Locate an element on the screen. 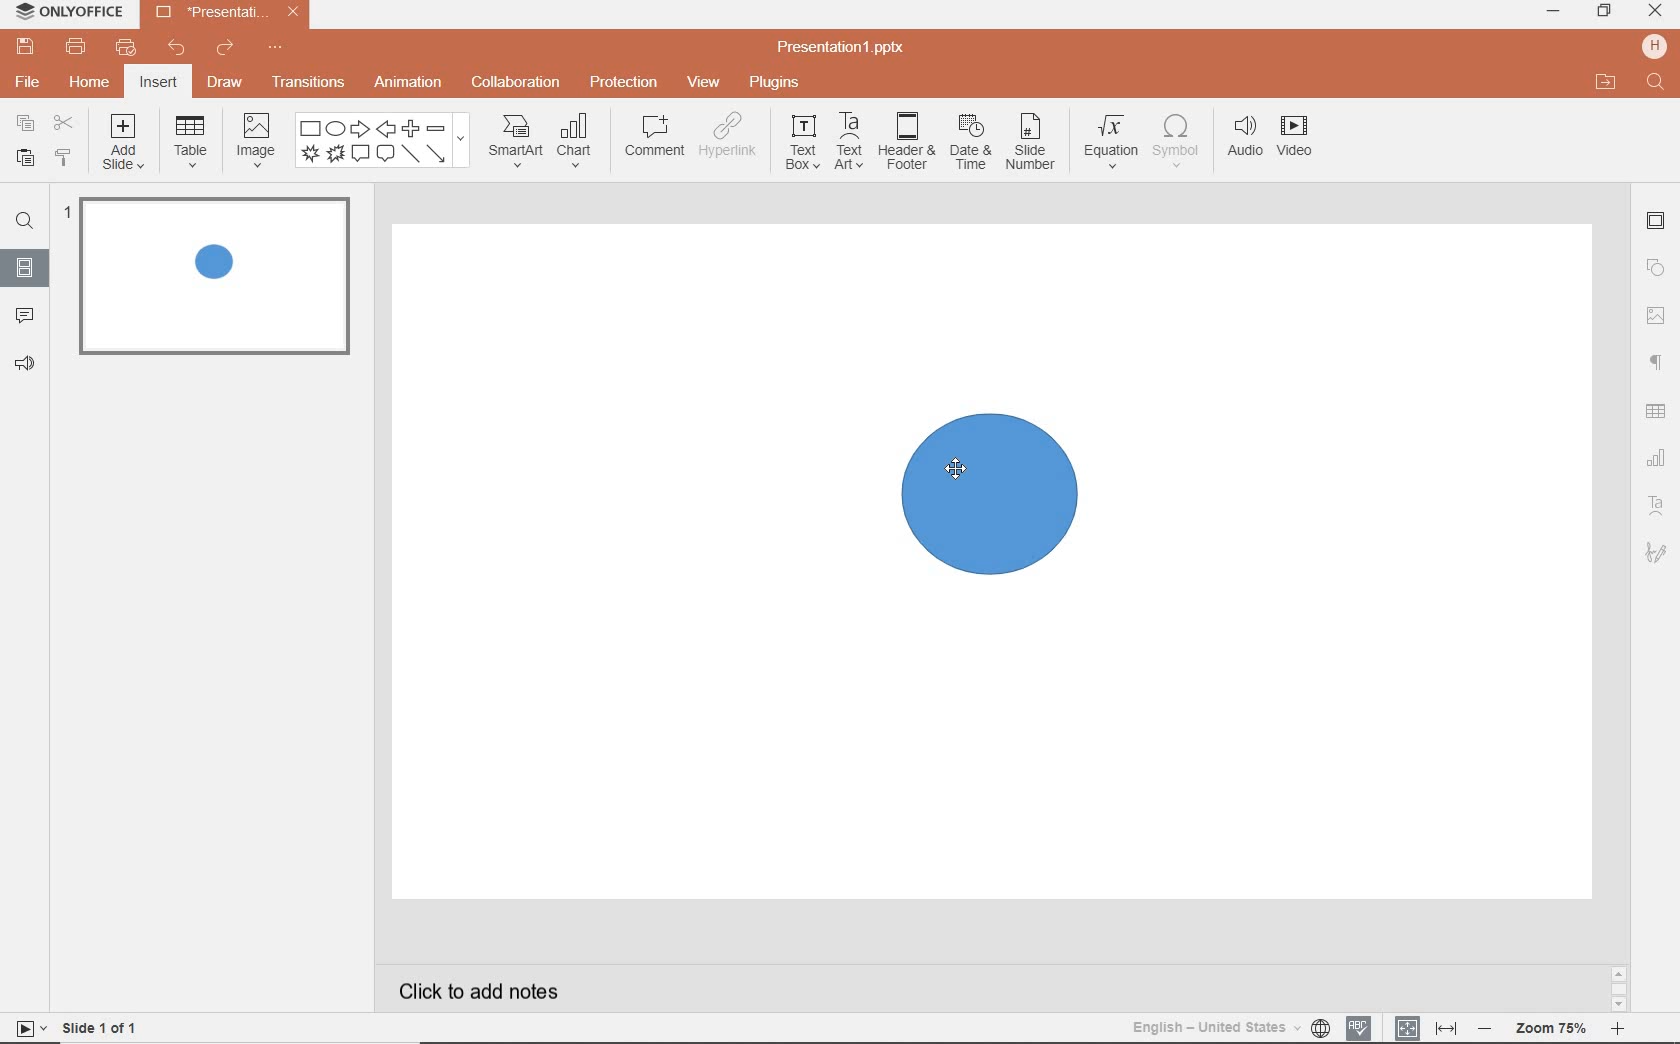  fit to slide is located at coordinates (1408, 1027).